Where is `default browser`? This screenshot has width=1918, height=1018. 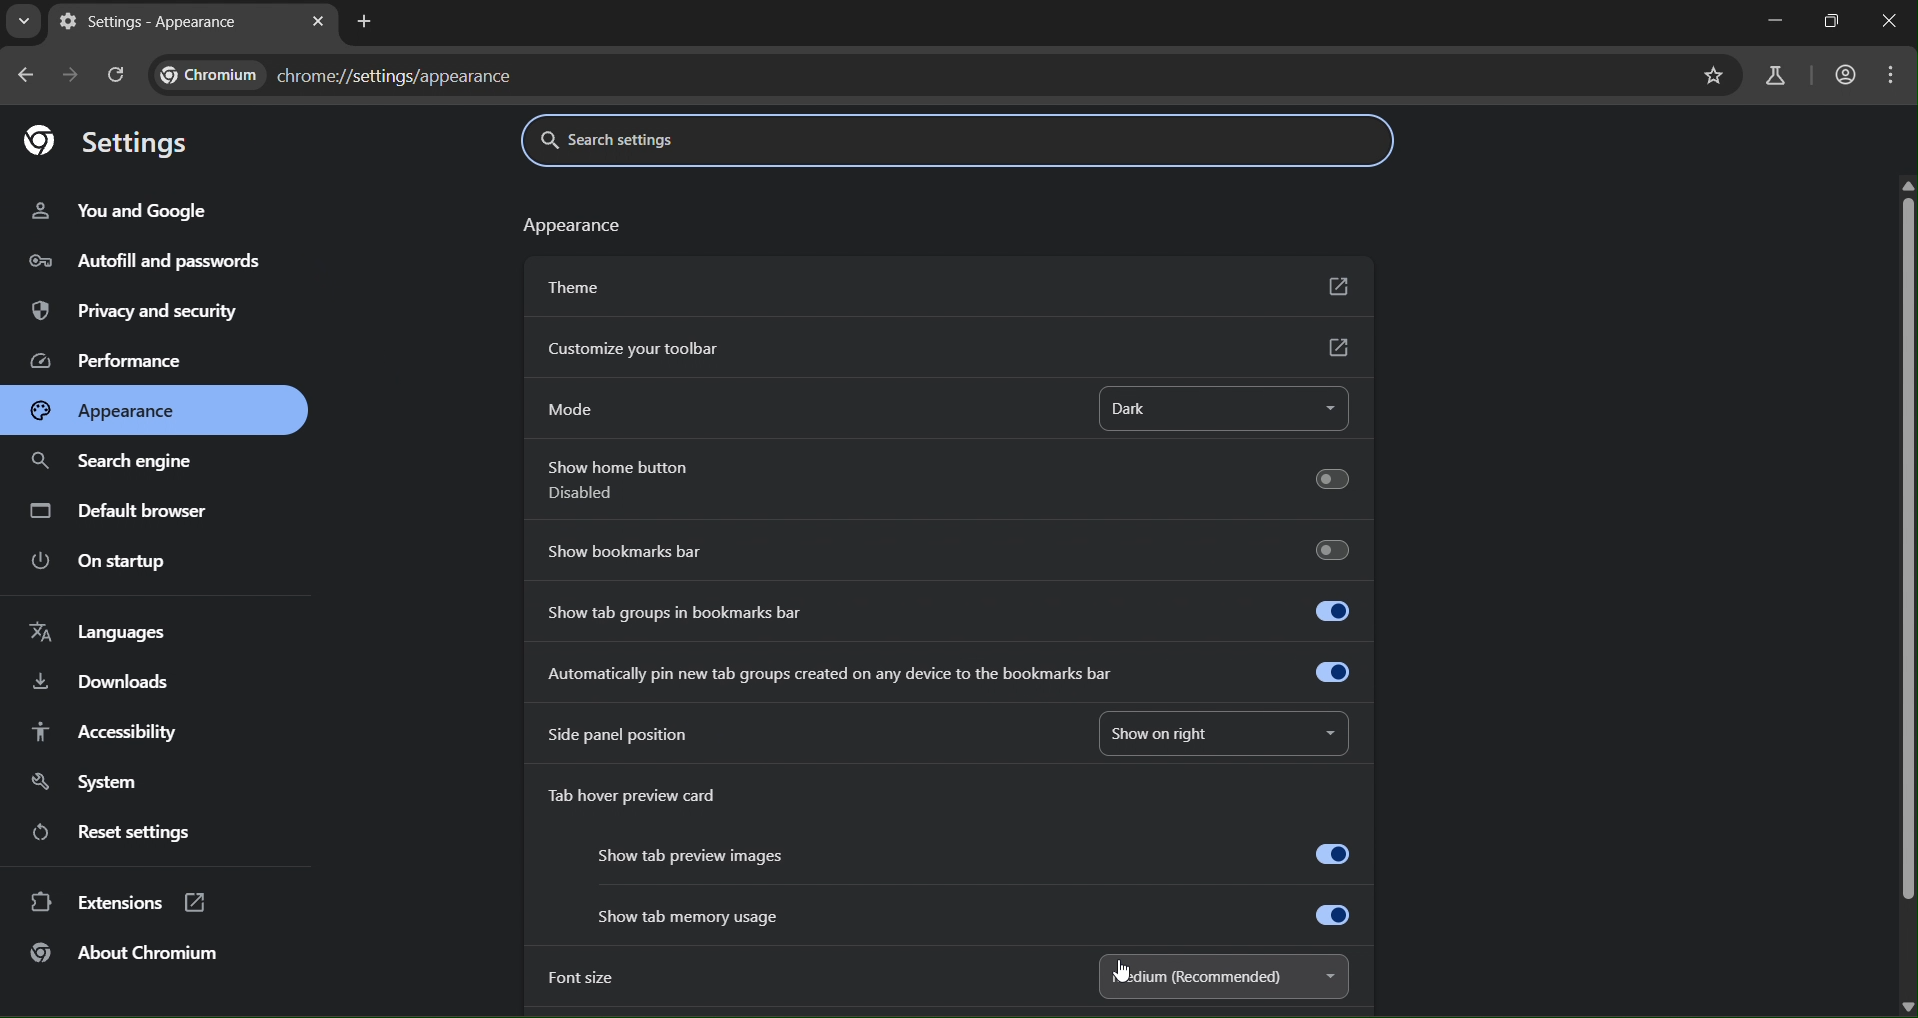 default browser is located at coordinates (127, 513).